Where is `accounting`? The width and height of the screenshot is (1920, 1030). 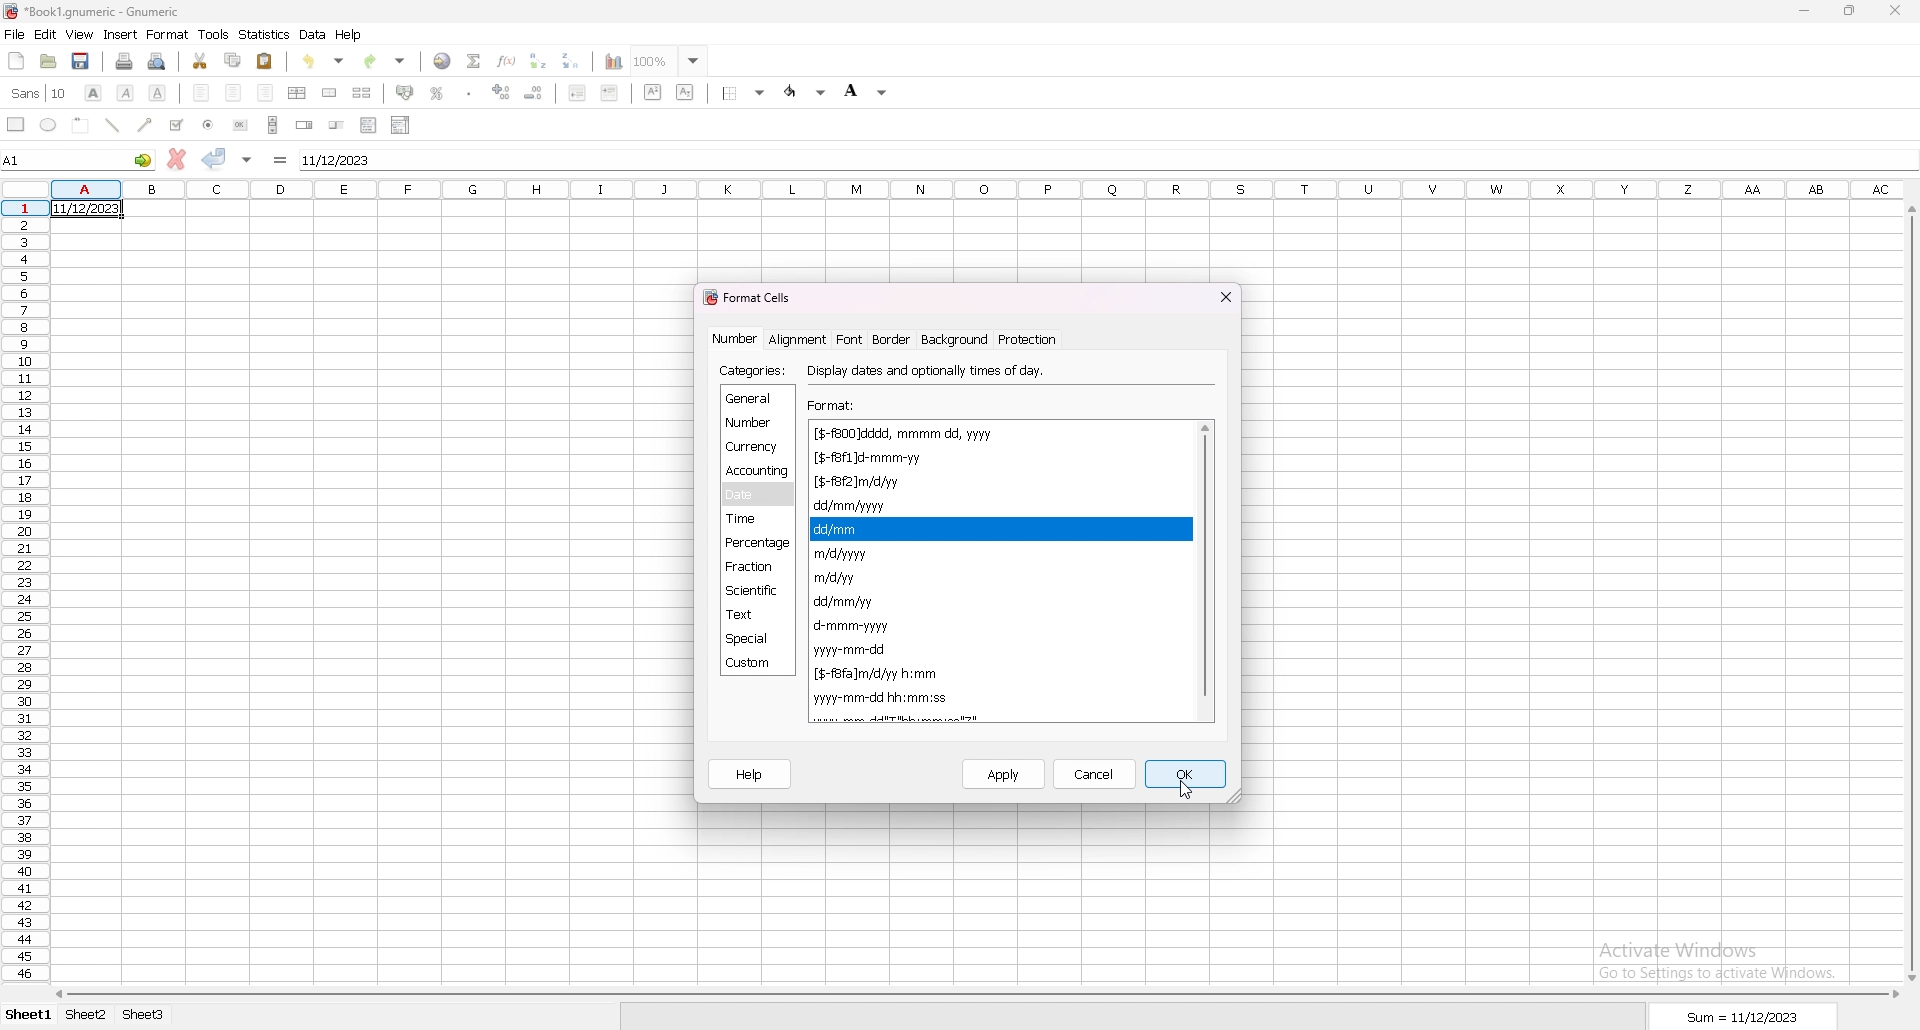
accounting is located at coordinates (758, 471).